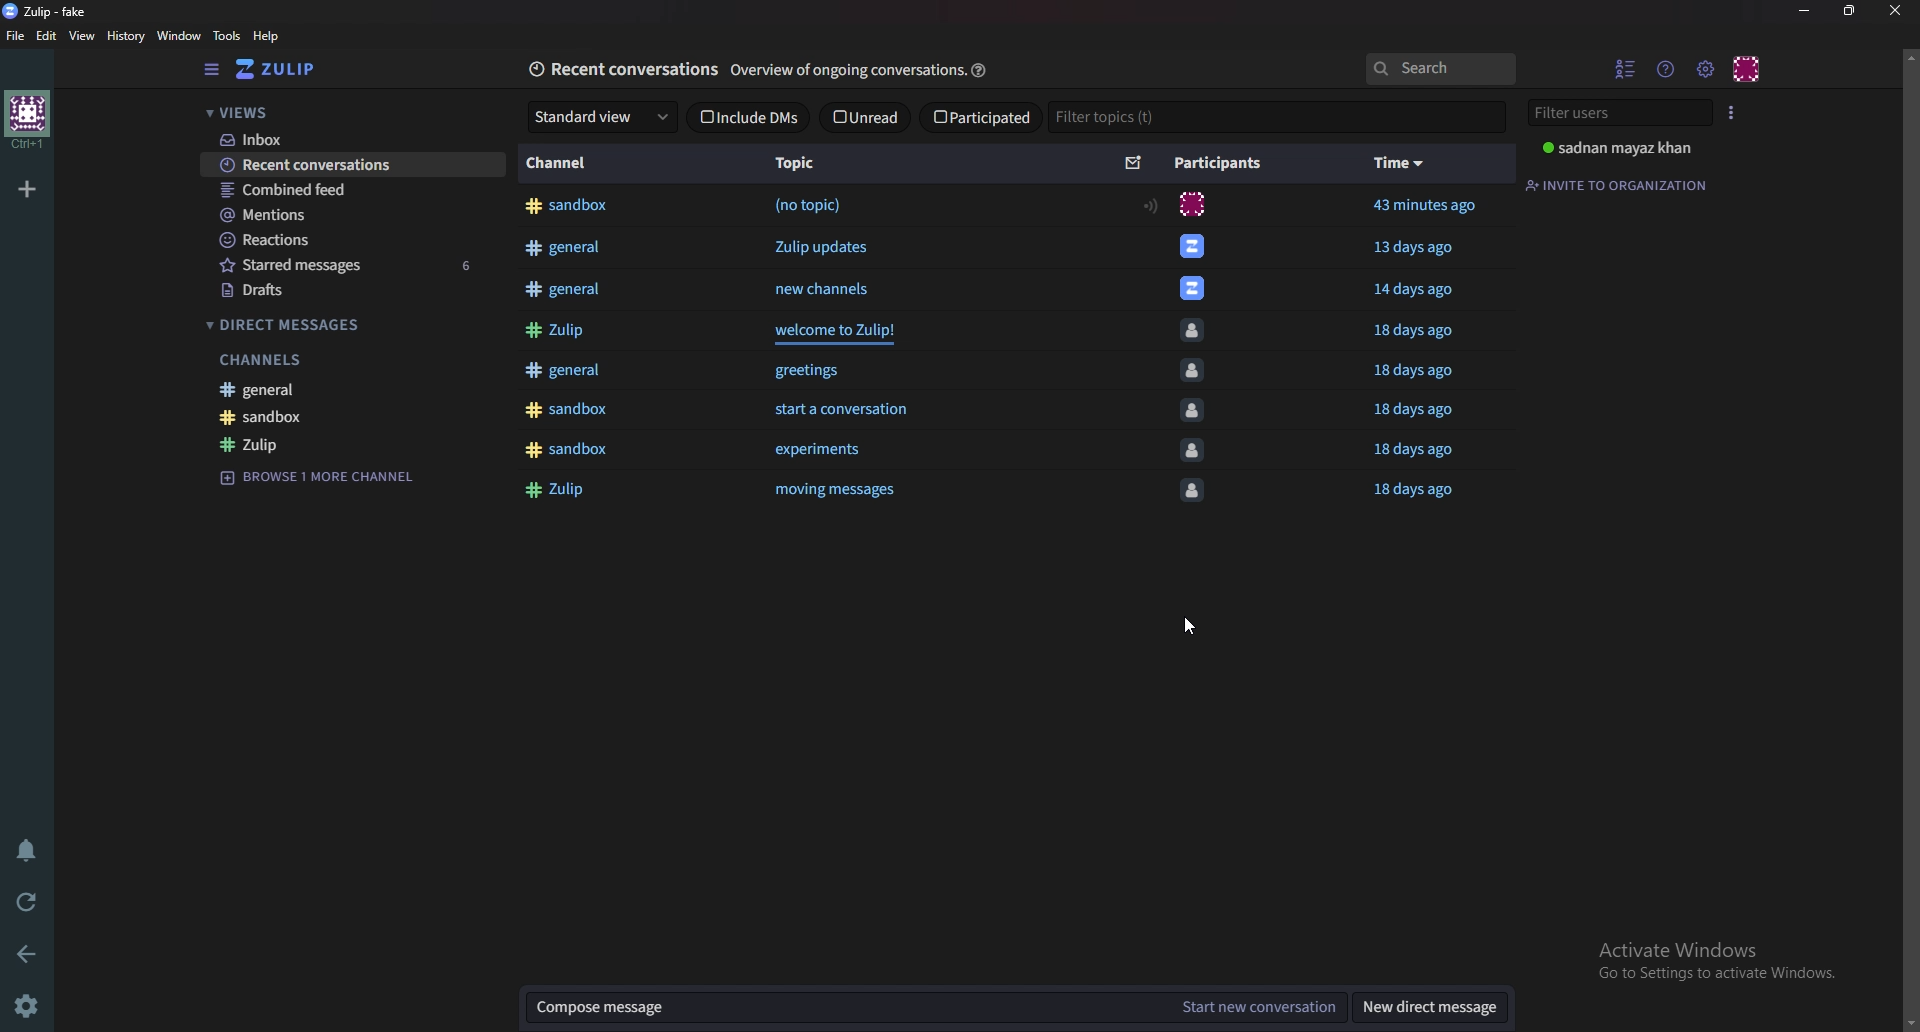 This screenshot has width=1920, height=1032. What do you see at coordinates (848, 73) in the screenshot?
I see `Overview of ongoing conversations` at bounding box center [848, 73].